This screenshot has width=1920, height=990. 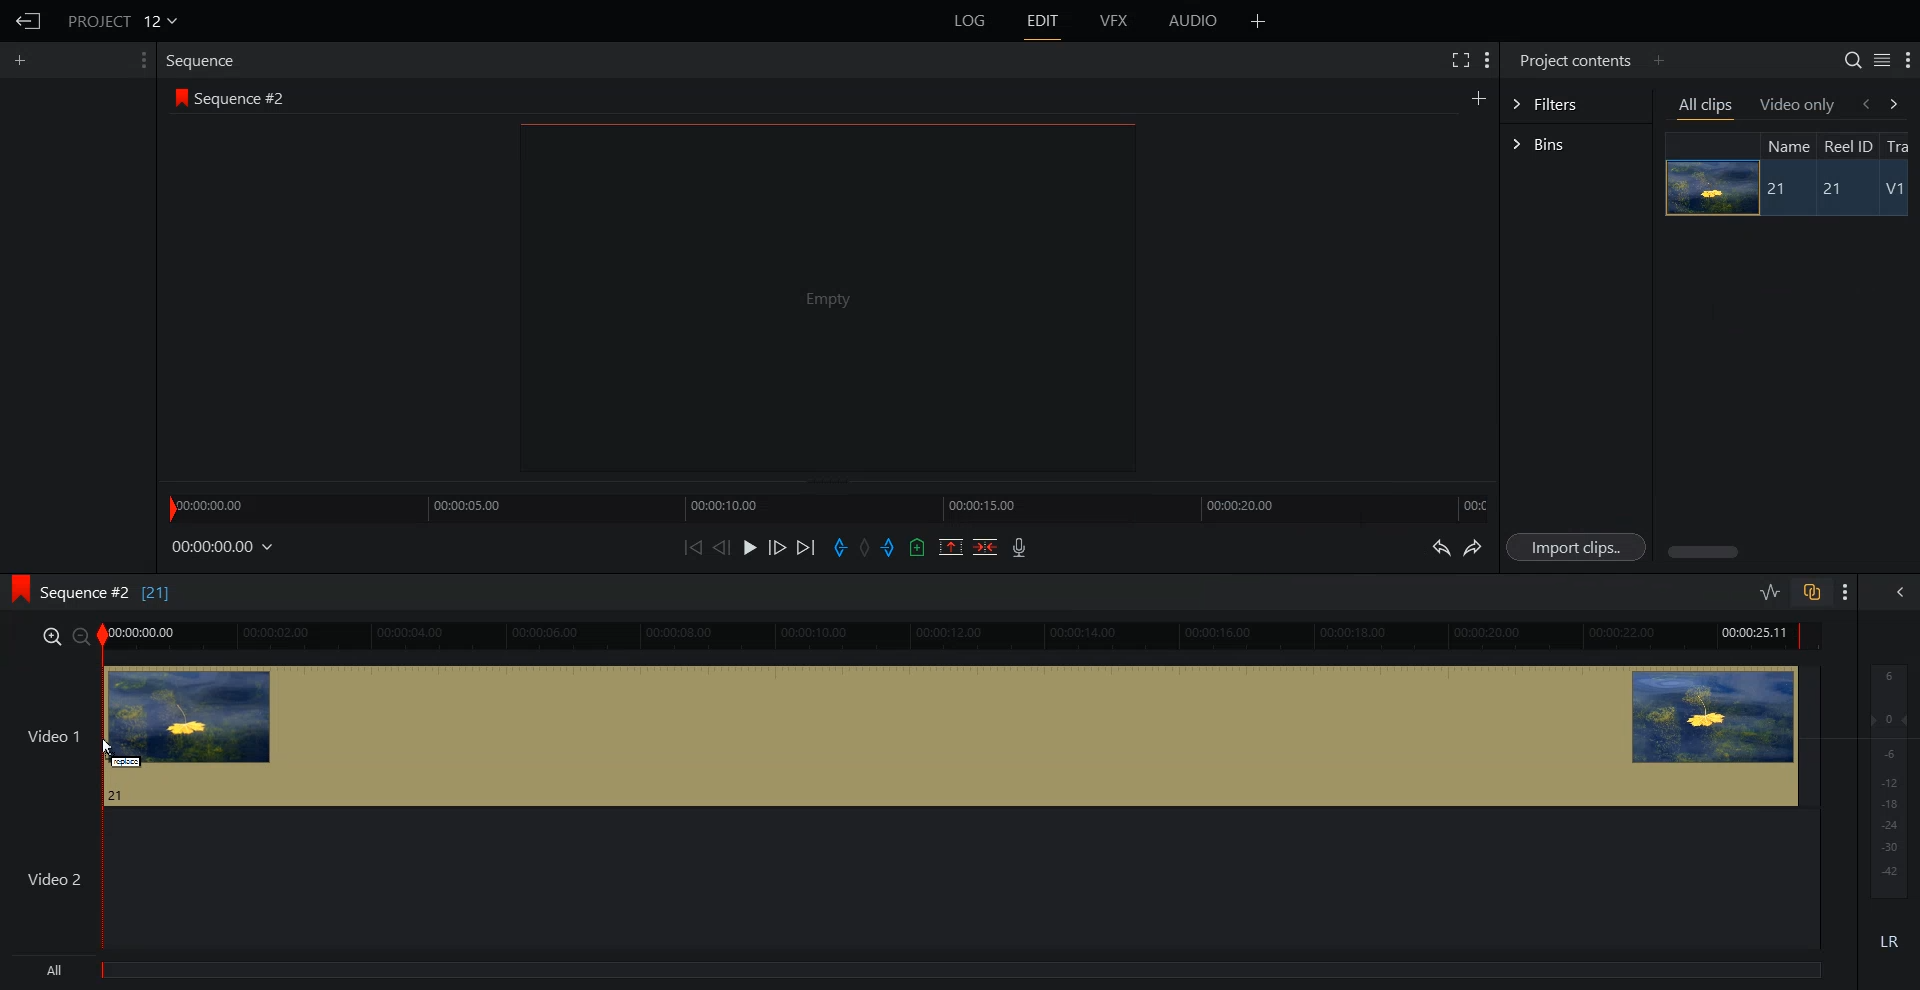 I want to click on Sequence #2, so click(x=244, y=95).